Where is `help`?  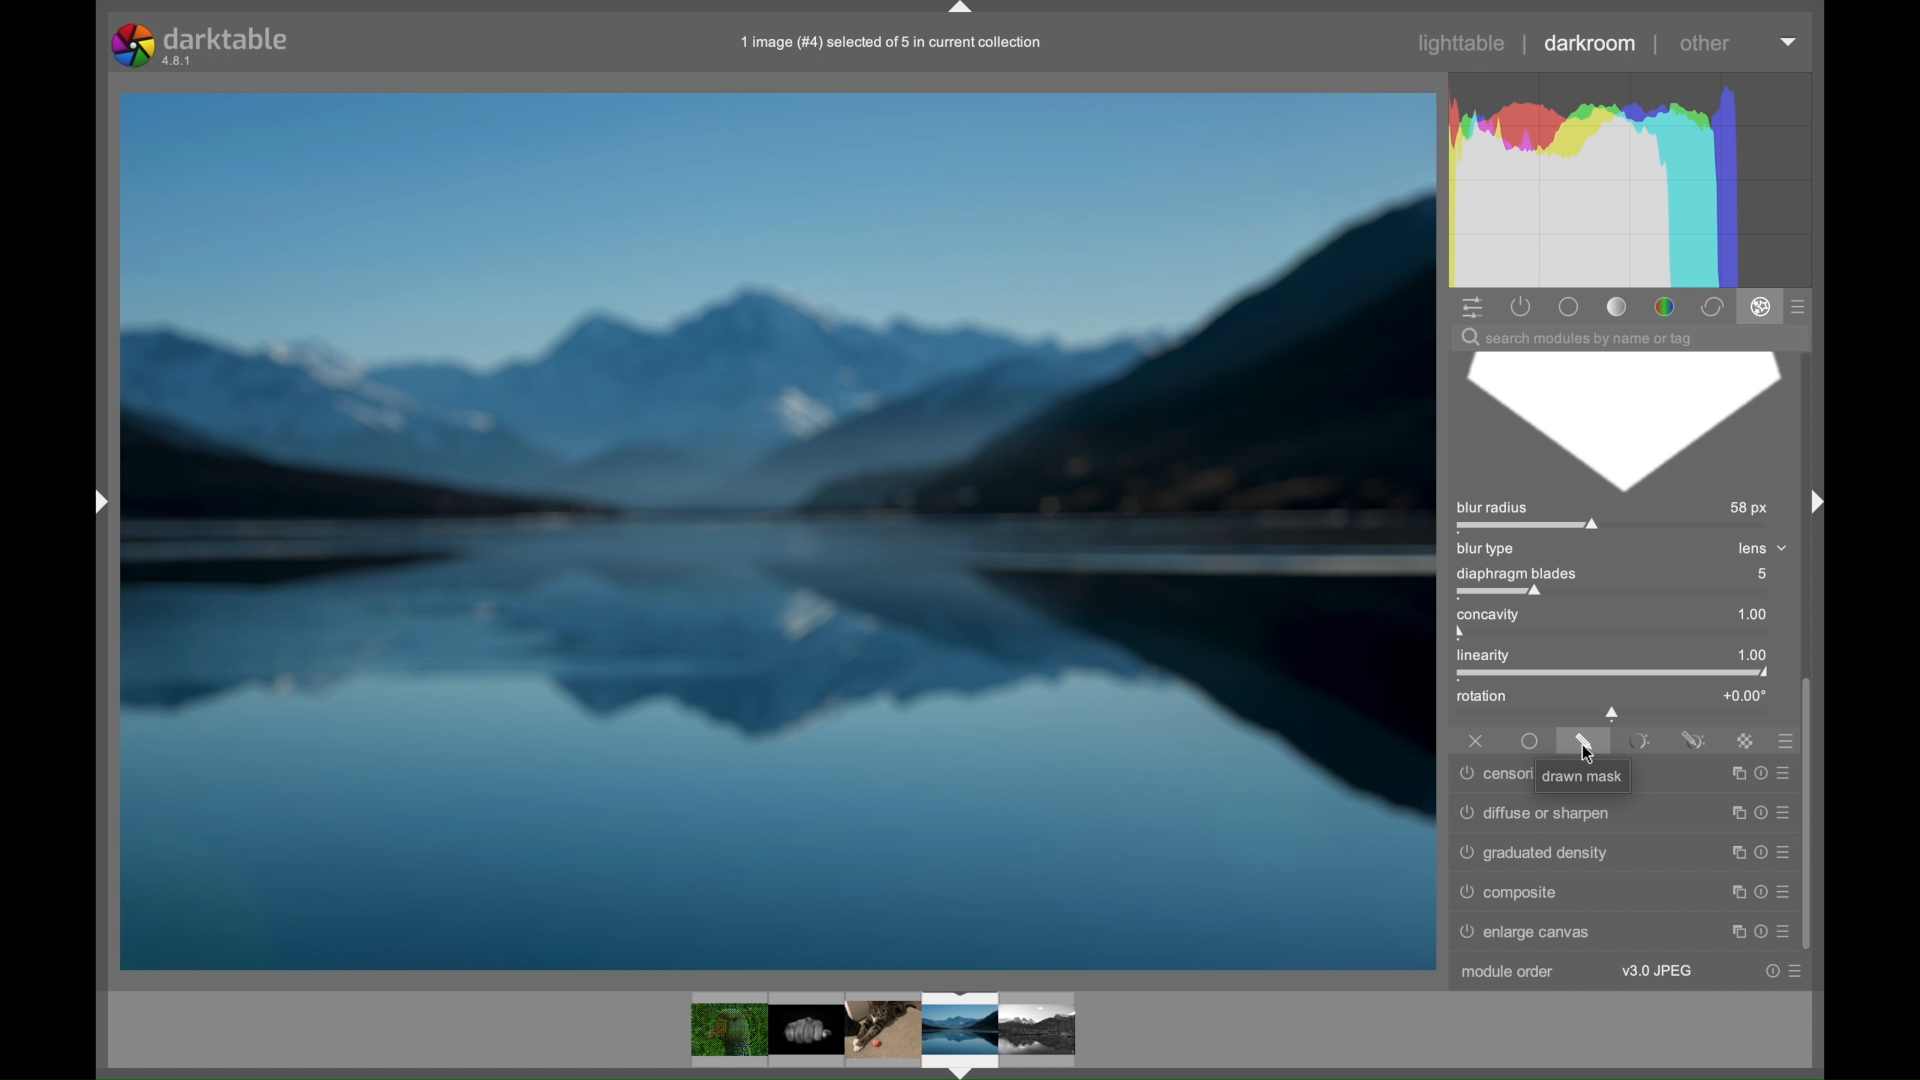
help is located at coordinates (1758, 809).